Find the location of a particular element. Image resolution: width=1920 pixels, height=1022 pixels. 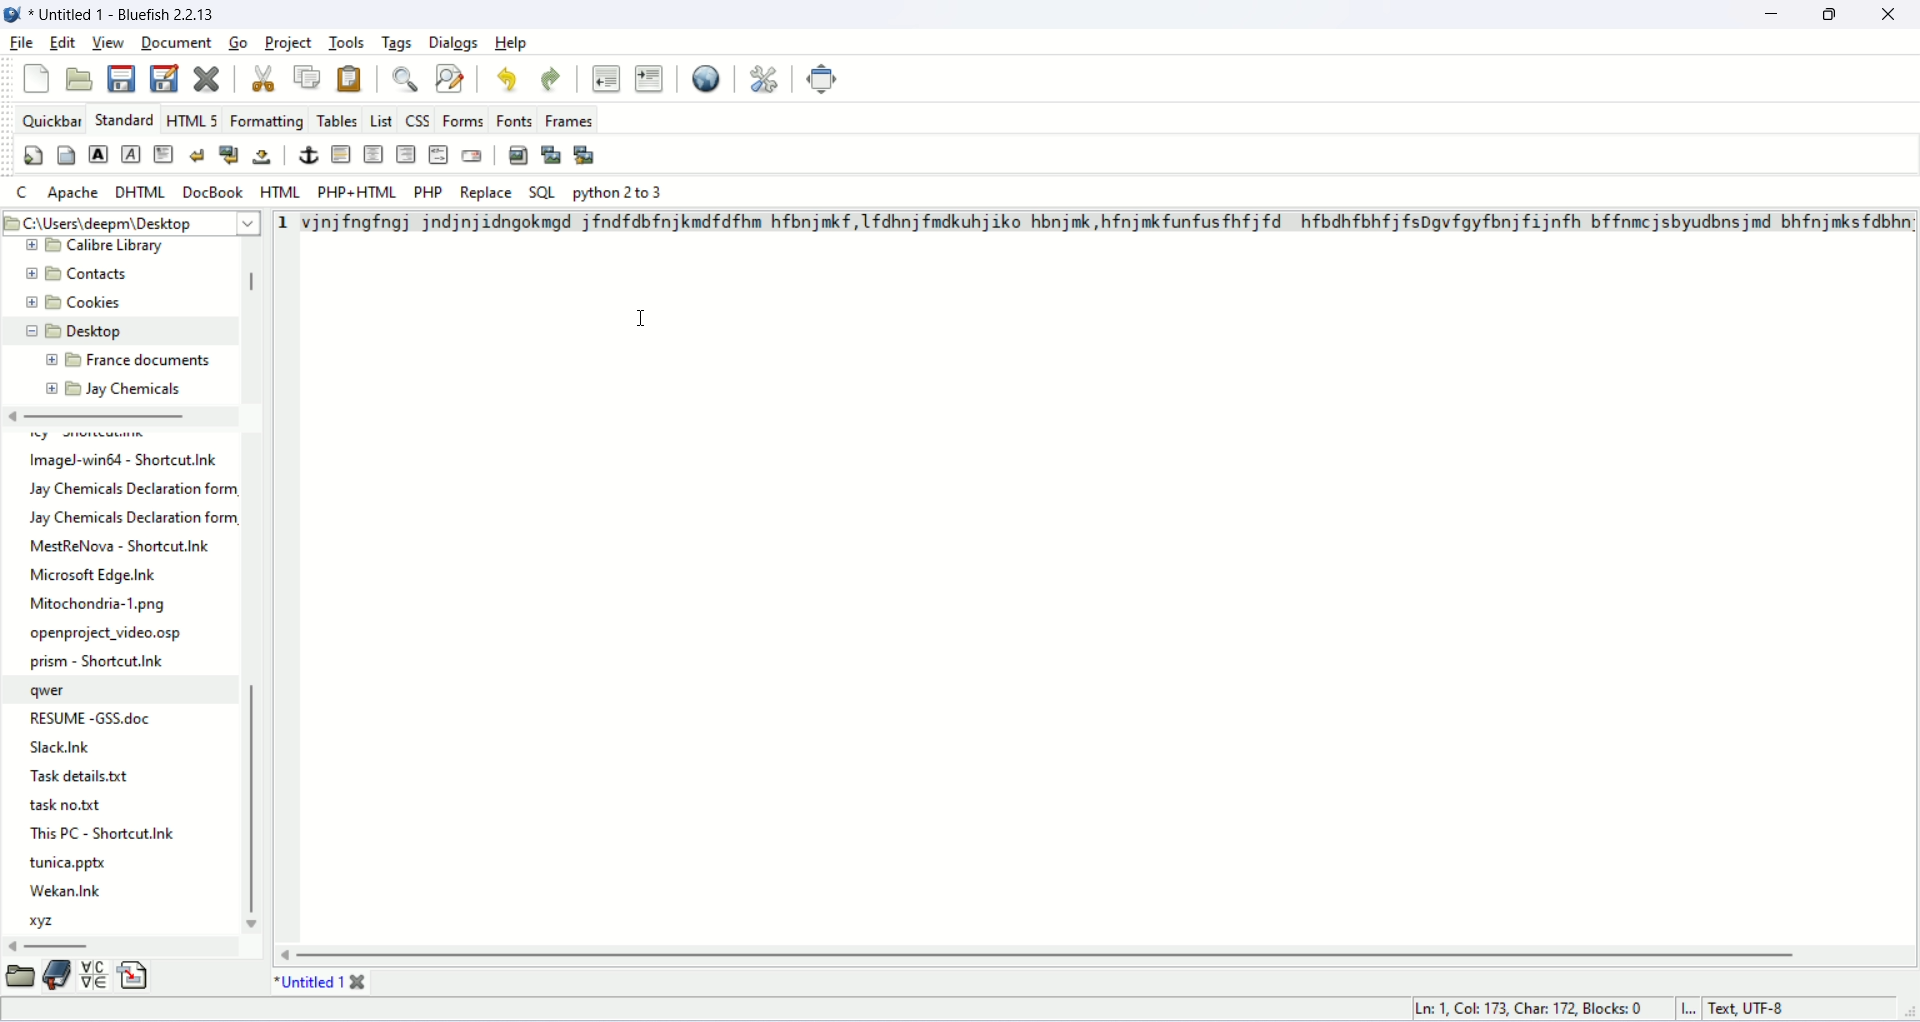

maximize is located at coordinates (1831, 13).